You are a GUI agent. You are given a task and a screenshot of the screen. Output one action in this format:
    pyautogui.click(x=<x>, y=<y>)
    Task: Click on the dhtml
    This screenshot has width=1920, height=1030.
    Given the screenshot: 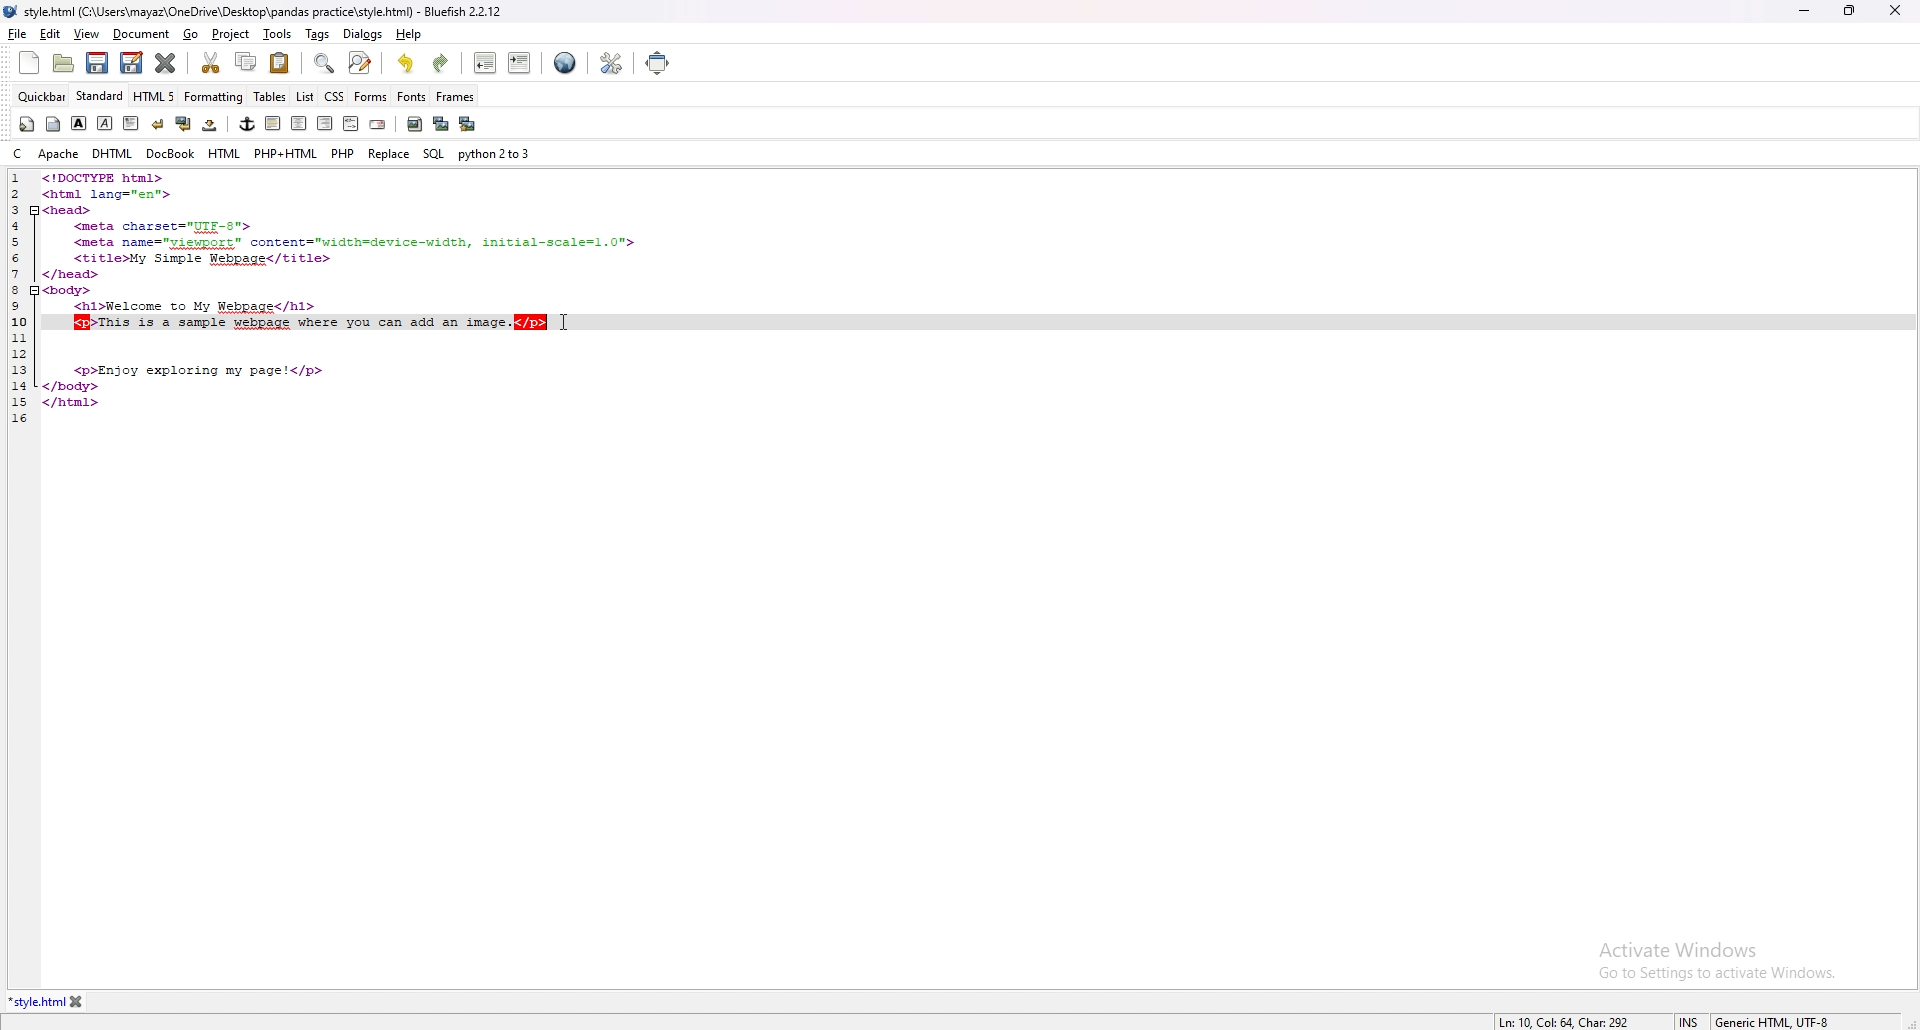 What is the action you would take?
    pyautogui.click(x=113, y=154)
    